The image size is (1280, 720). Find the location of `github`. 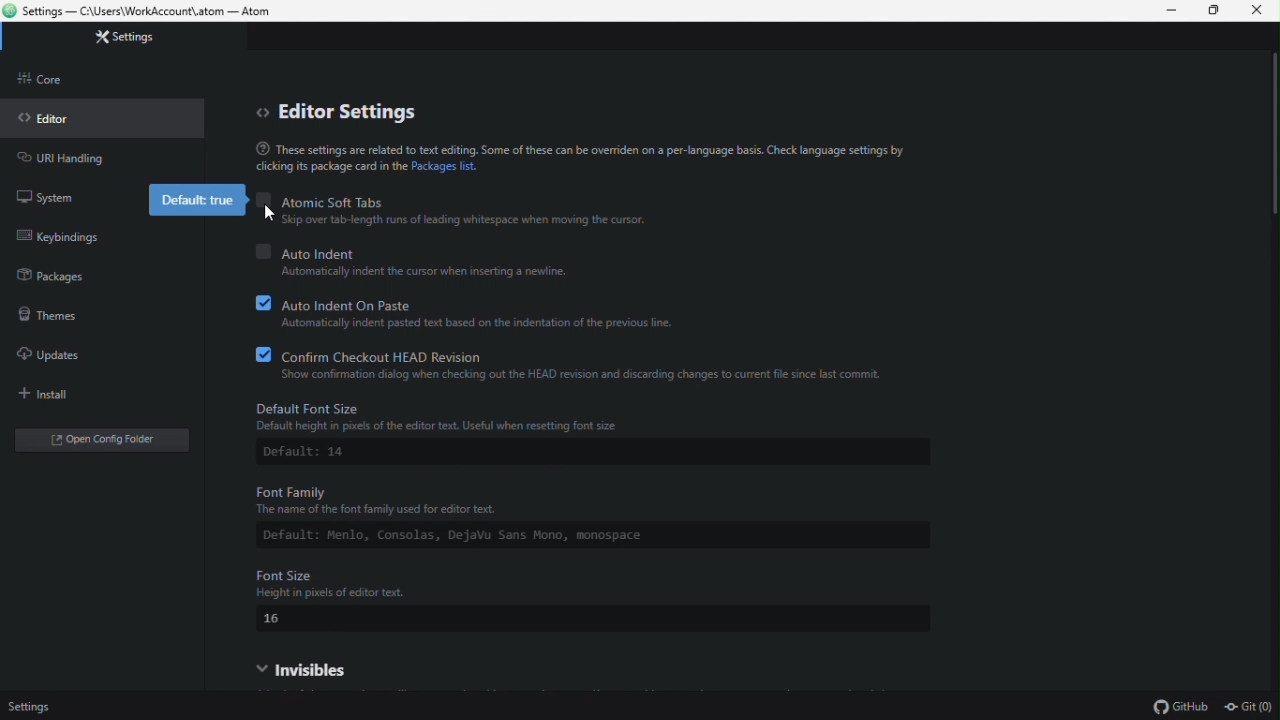

github is located at coordinates (1178, 705).